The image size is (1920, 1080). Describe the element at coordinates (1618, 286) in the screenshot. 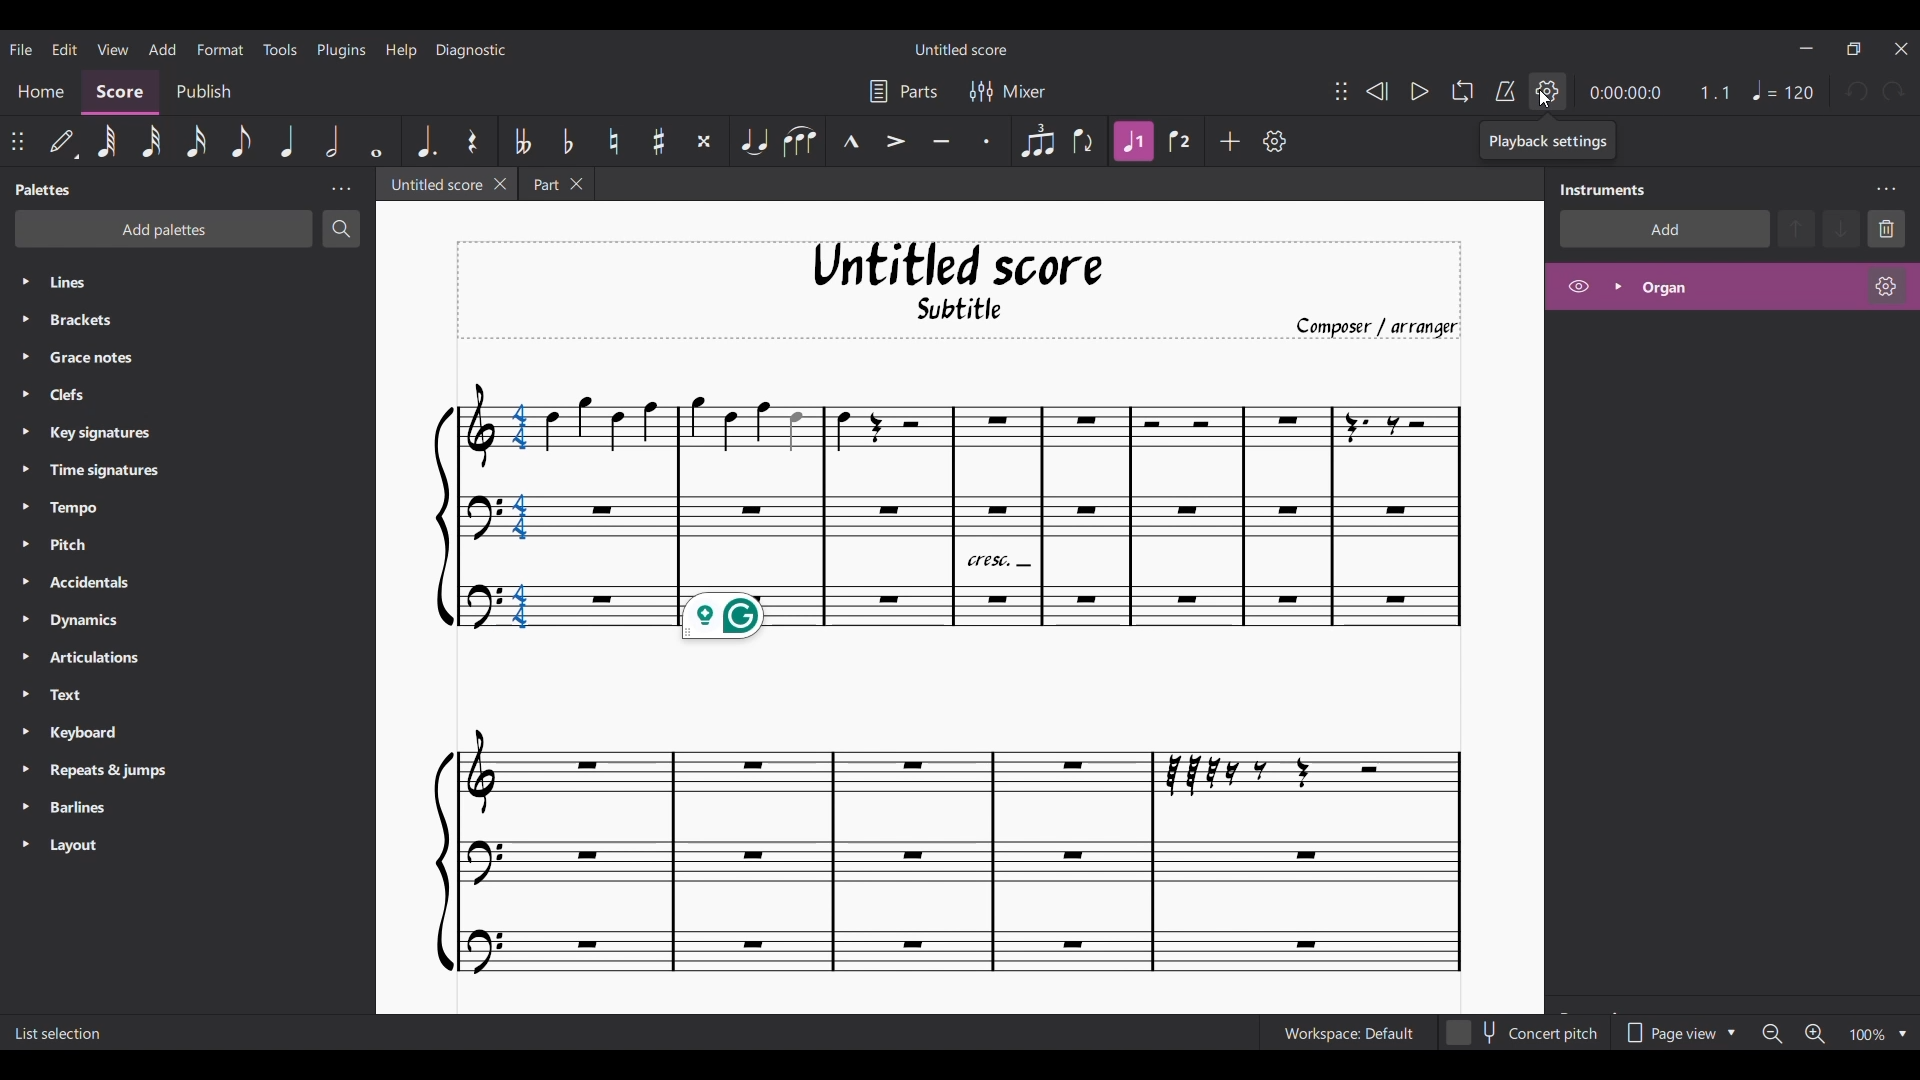

I see `Expand organ` at that location.